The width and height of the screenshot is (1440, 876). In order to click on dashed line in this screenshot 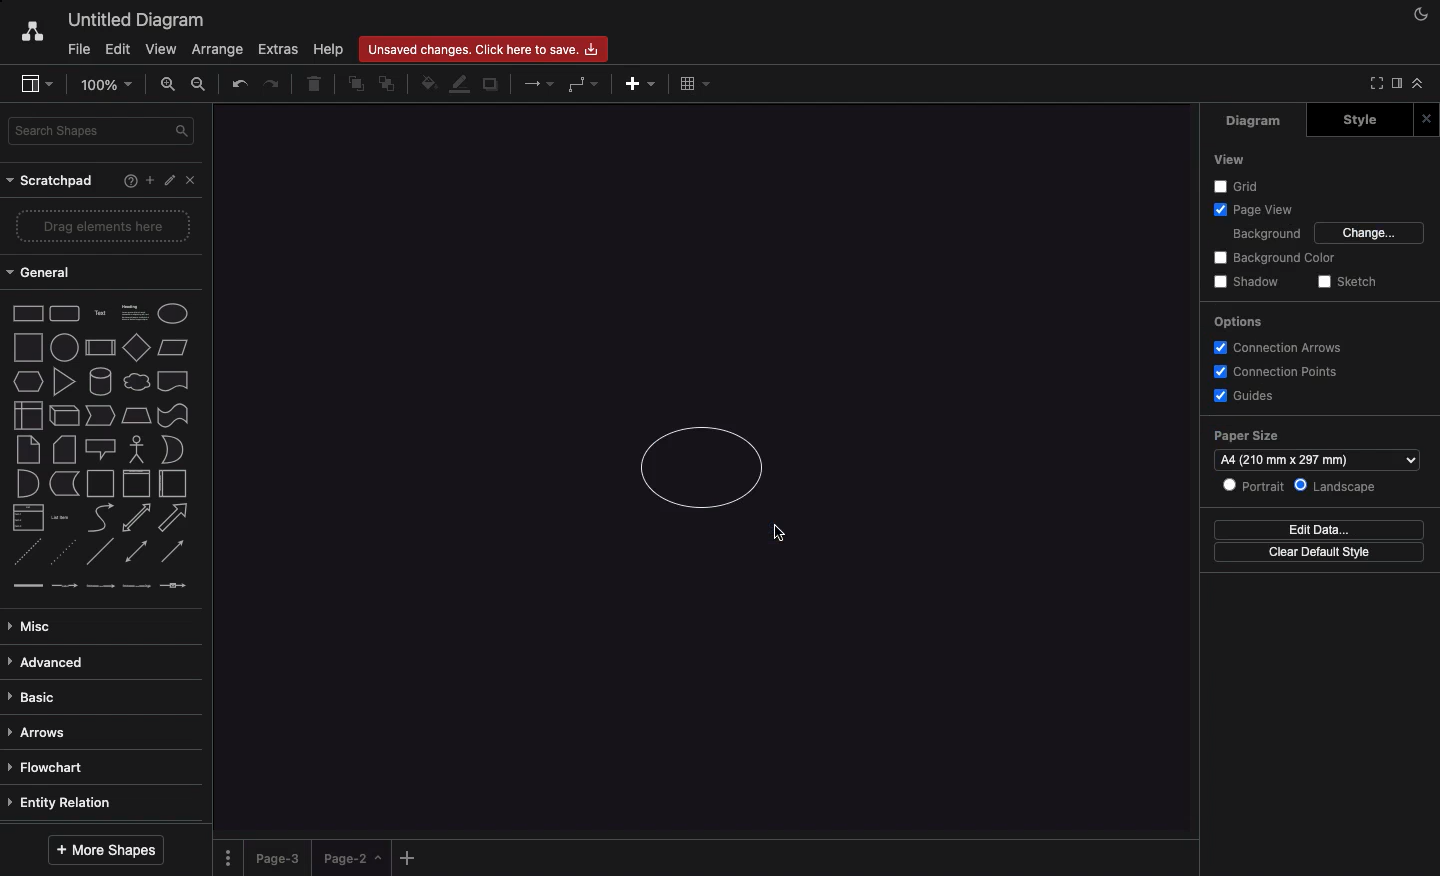, I will do `click(26, 552)`.